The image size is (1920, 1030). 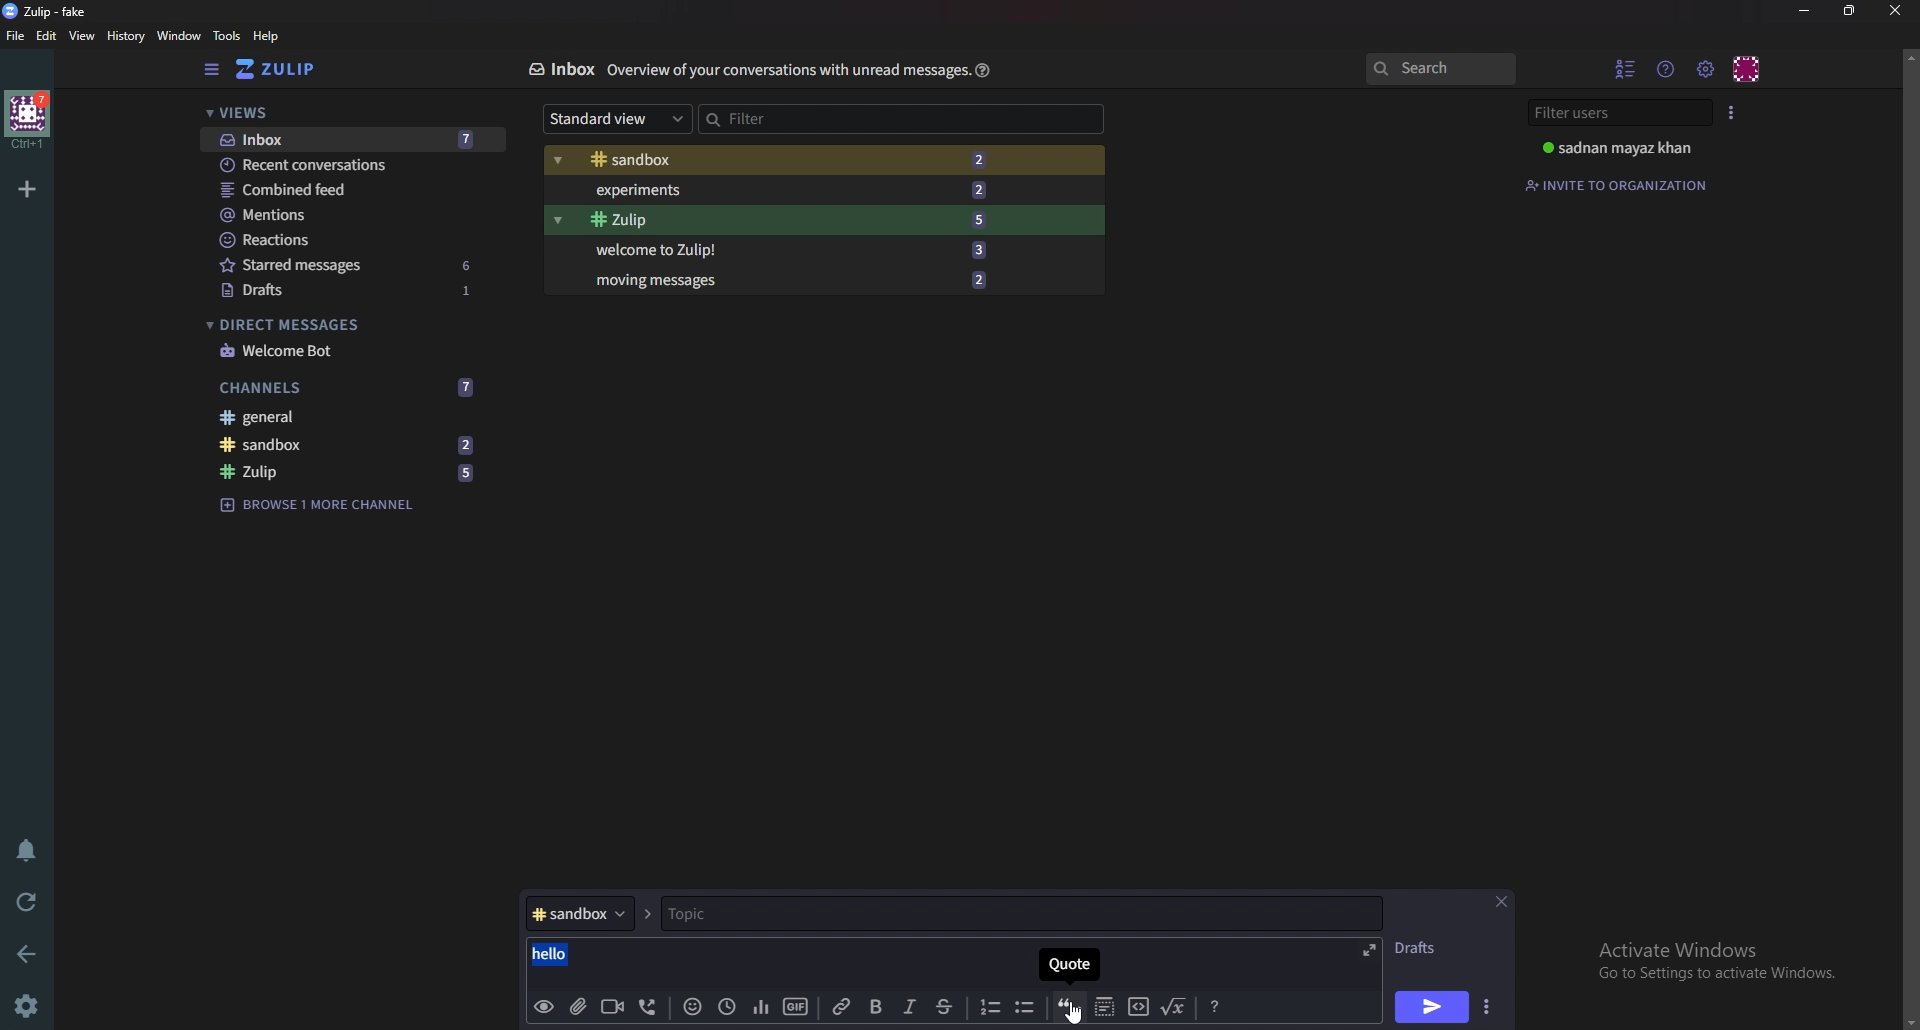 What do you see at coordinates (326, 166) in the screenshot?
I see `Recent conversations` at bounding box center [326, 166].